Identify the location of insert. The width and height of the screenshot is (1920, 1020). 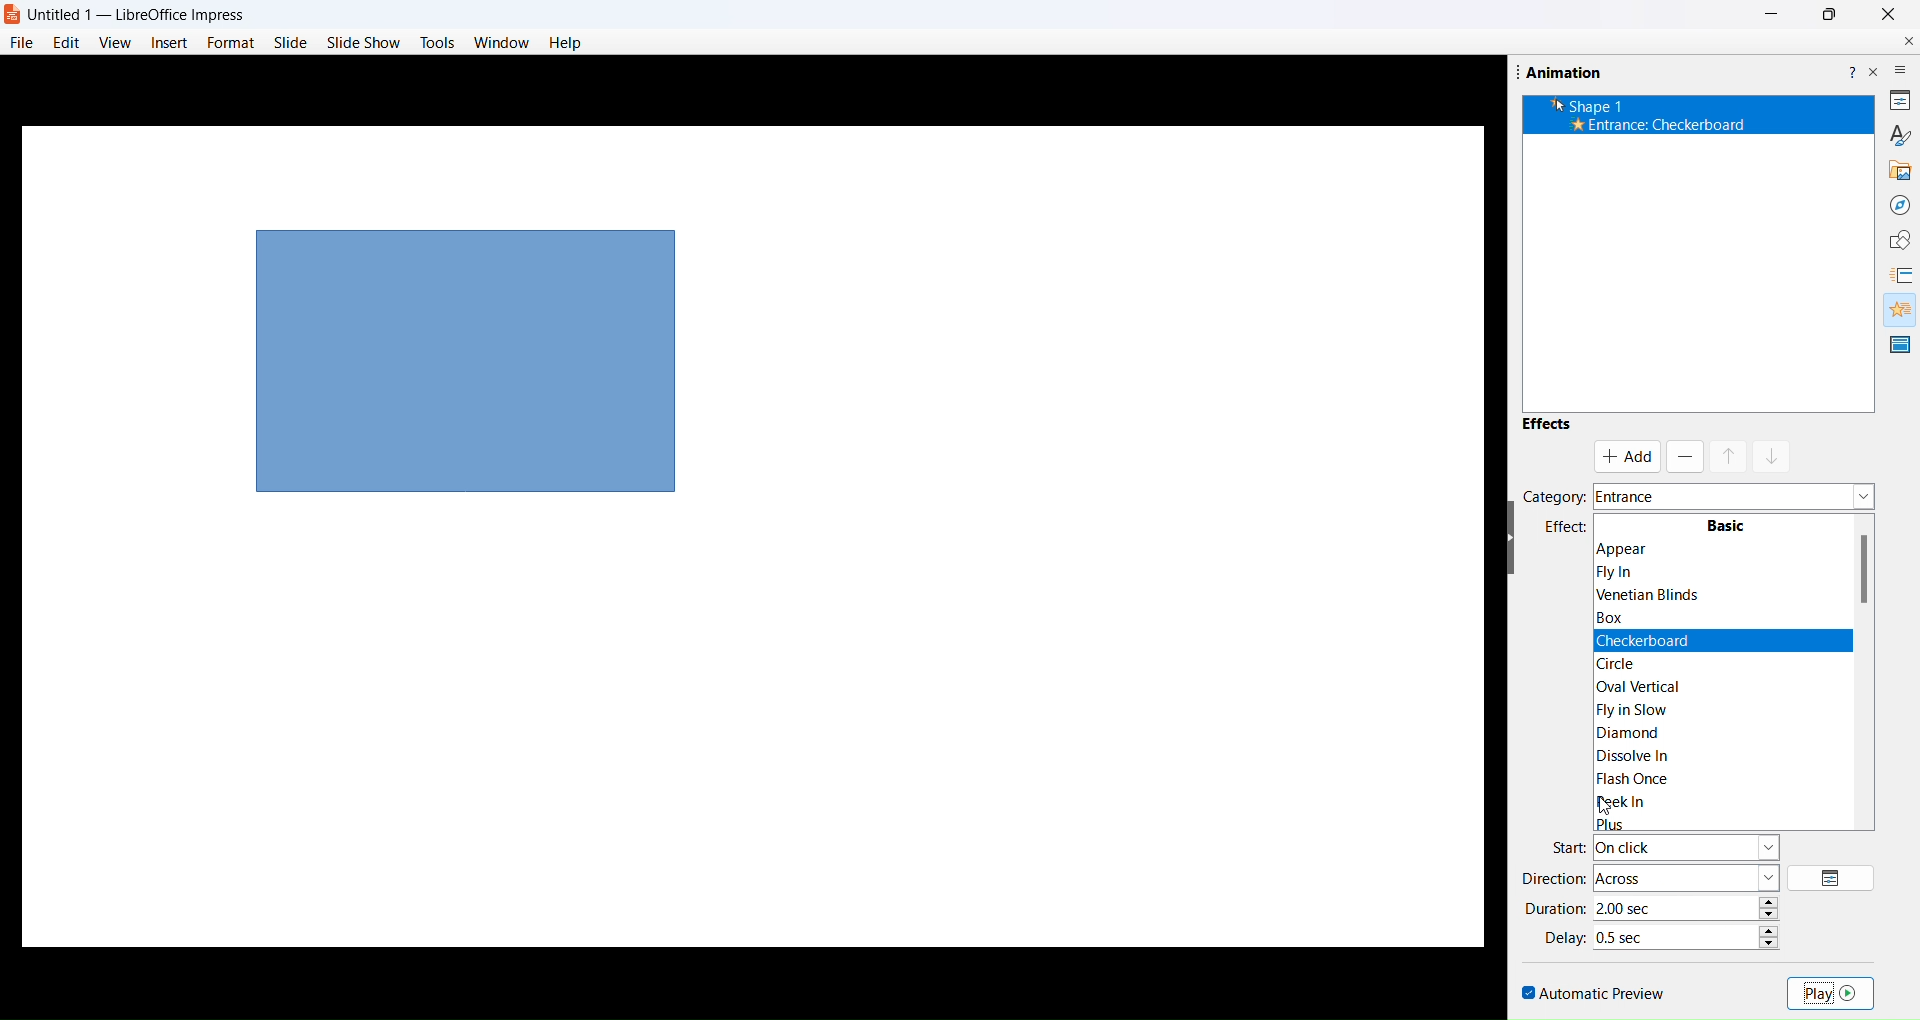
(169, 41).